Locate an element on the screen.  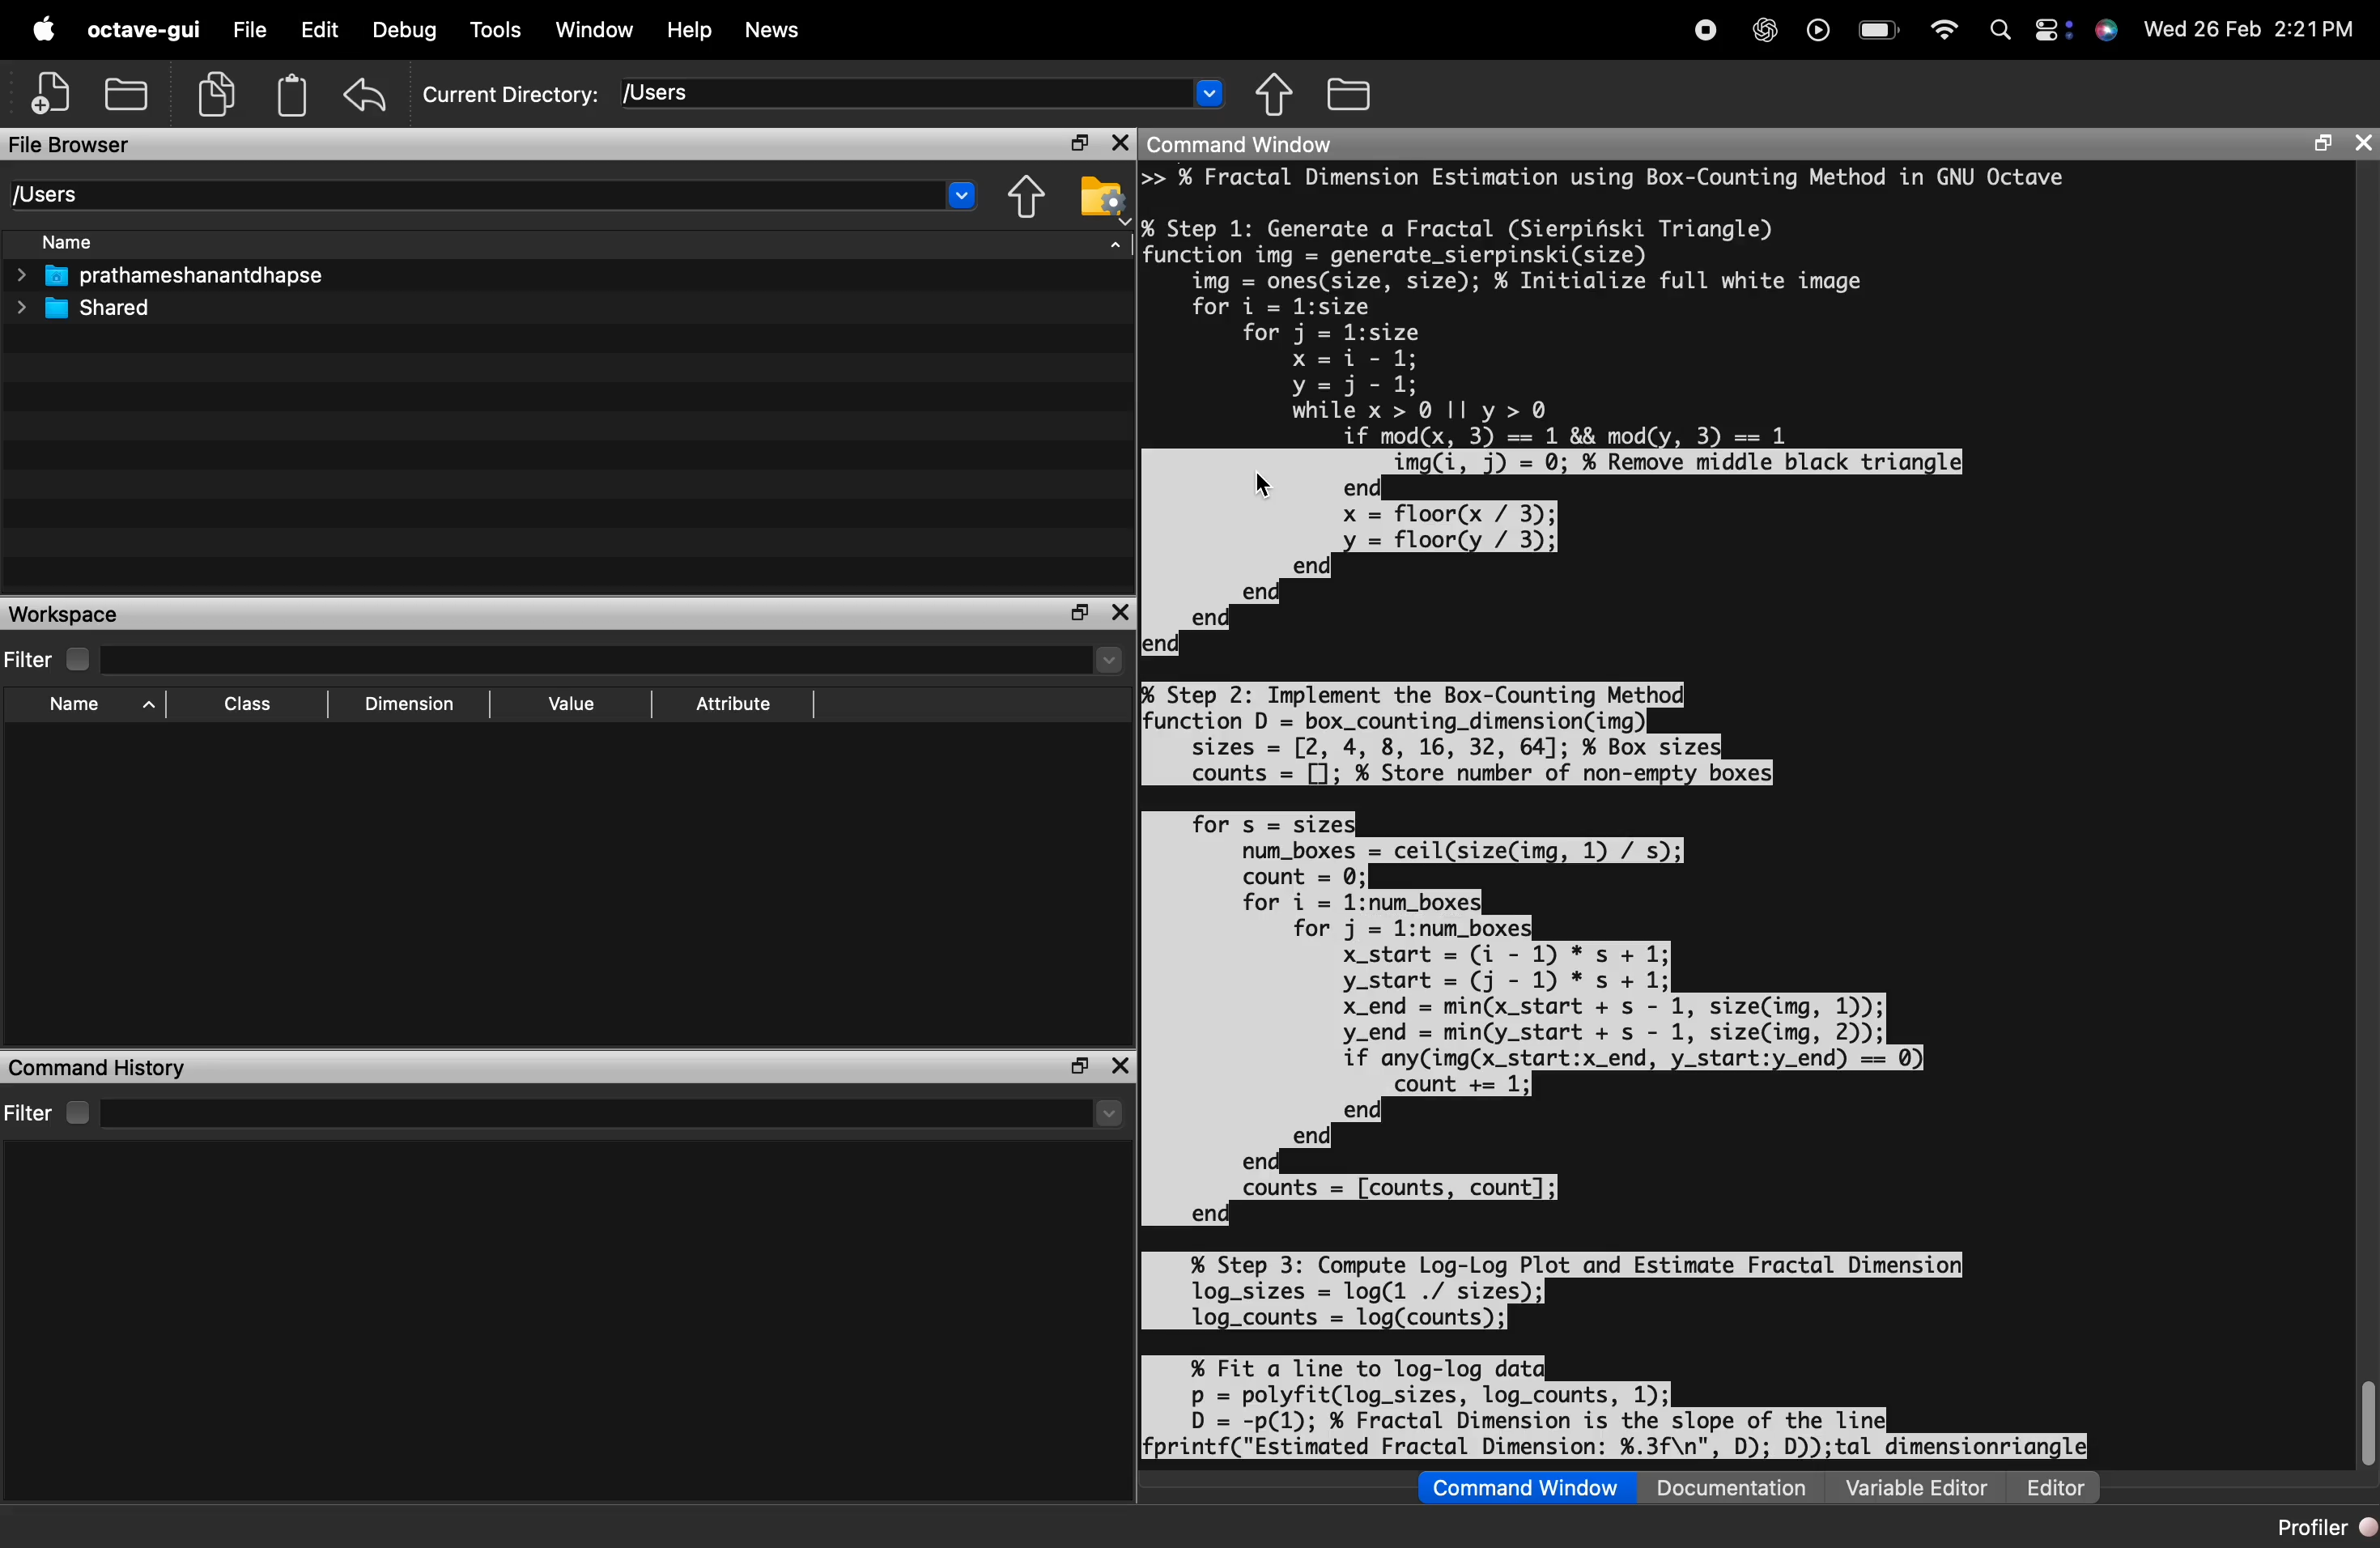
filter input field is located at coordinates (593, 1115).